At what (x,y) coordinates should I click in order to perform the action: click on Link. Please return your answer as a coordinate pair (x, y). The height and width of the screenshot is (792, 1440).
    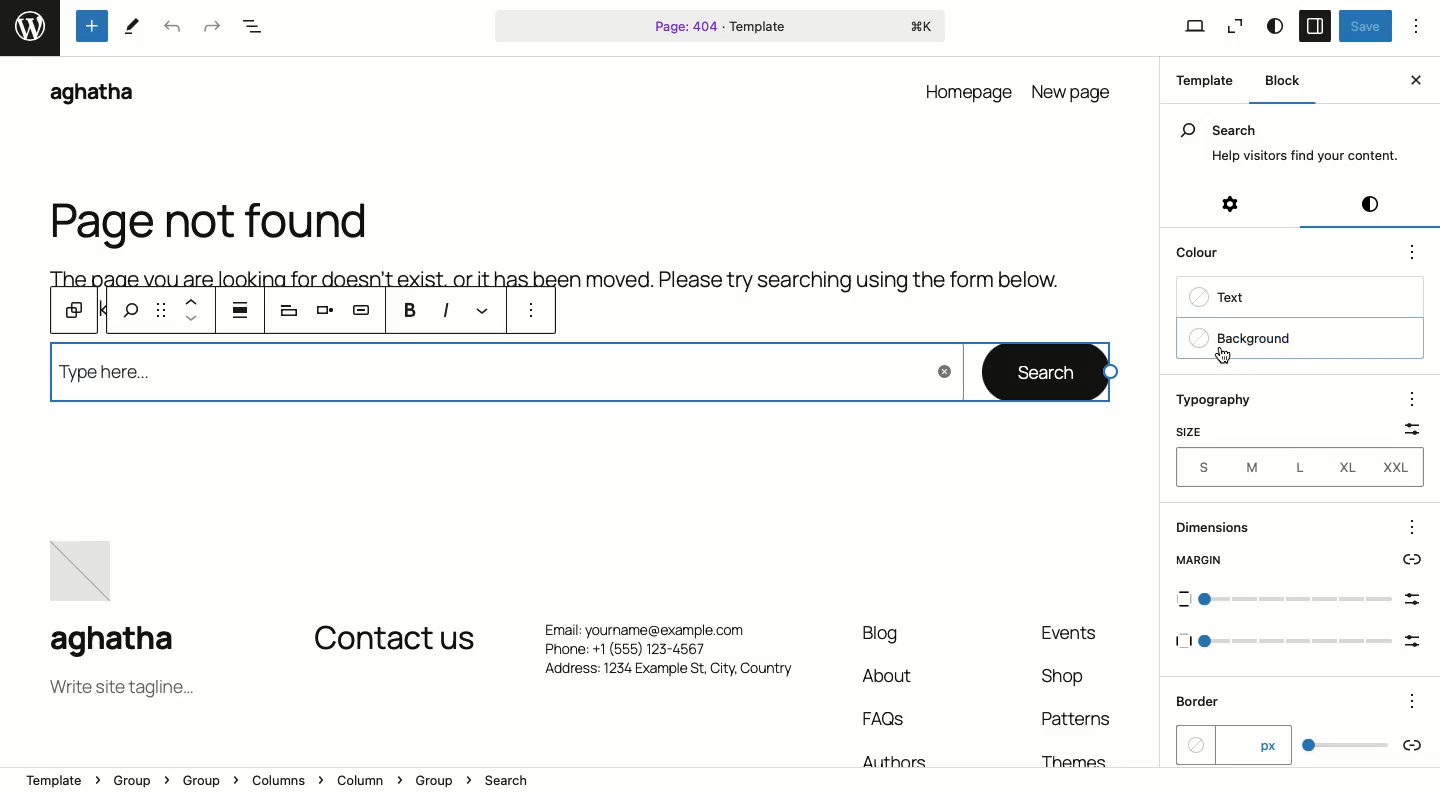
    Looking at the image, I should click on (486, 310).